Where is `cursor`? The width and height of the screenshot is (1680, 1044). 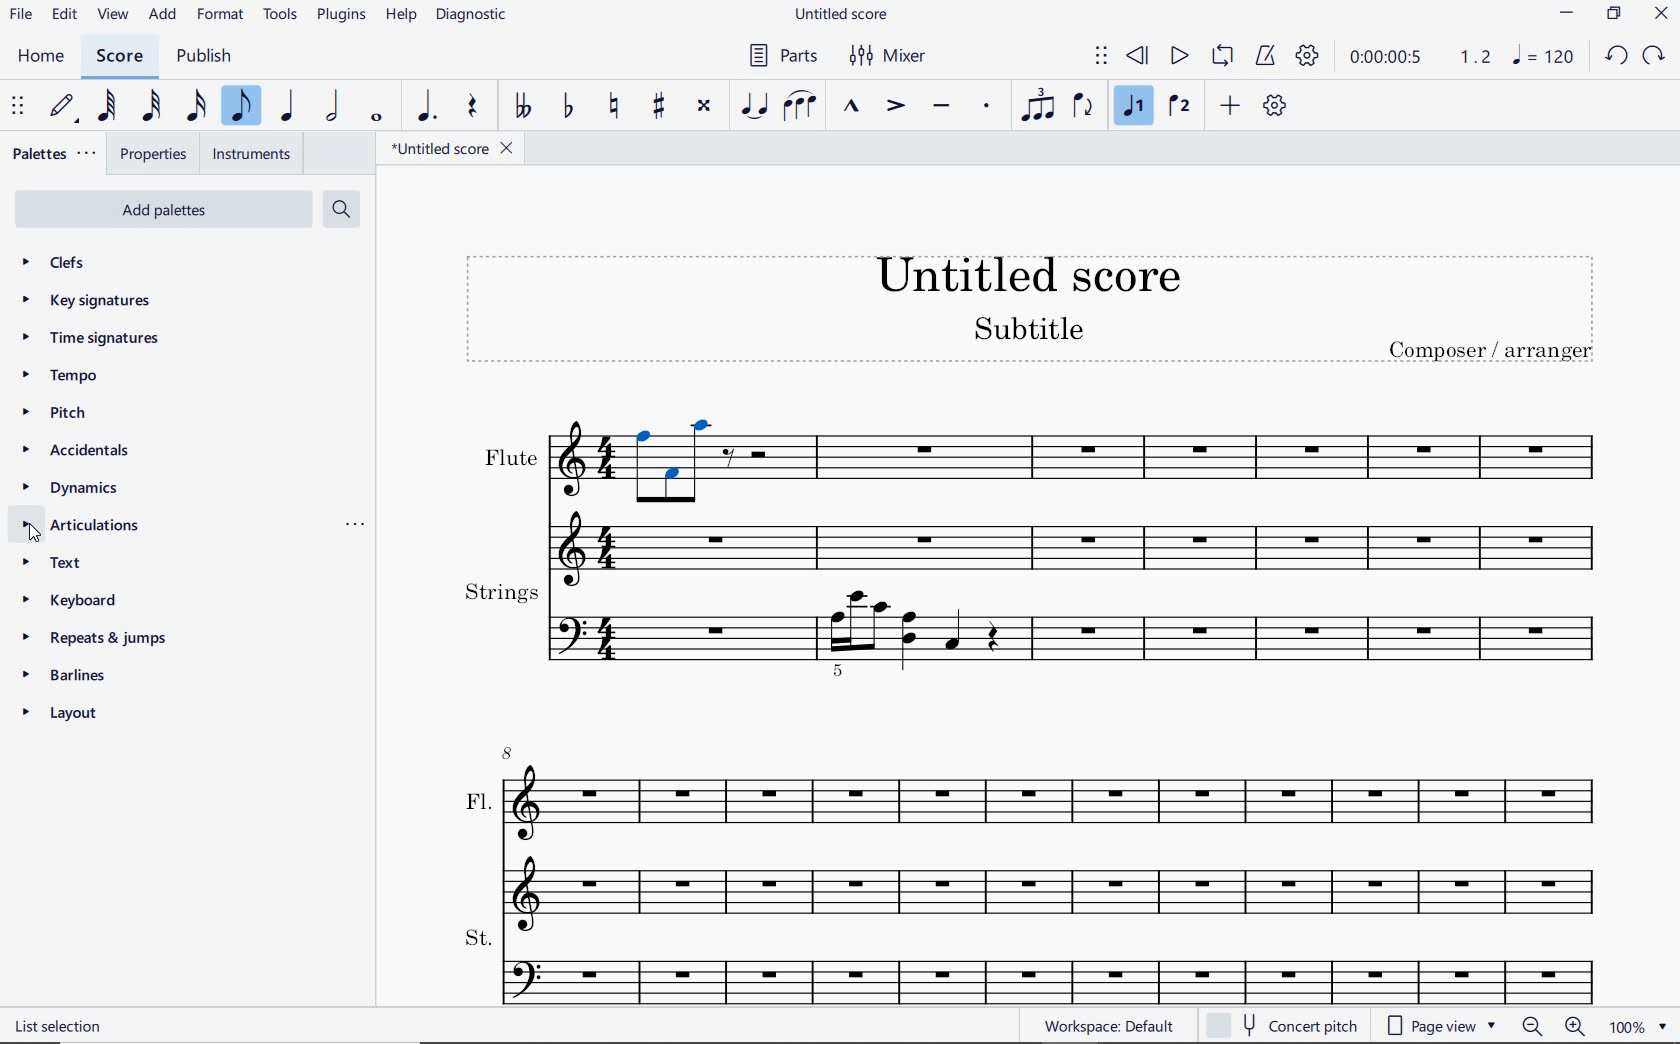
cursor is located at coordinates (36, 537).